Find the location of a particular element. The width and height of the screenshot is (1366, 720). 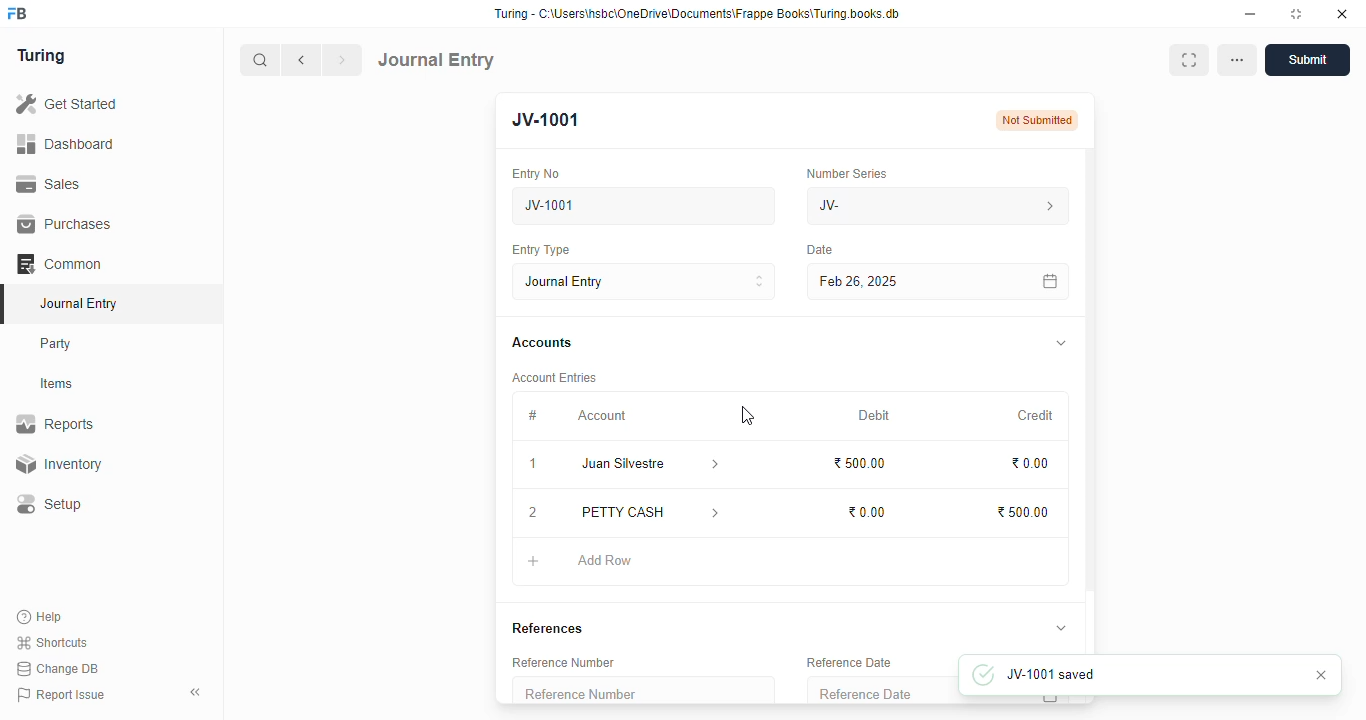

₹500.00 is located at coordinates (859, 463).